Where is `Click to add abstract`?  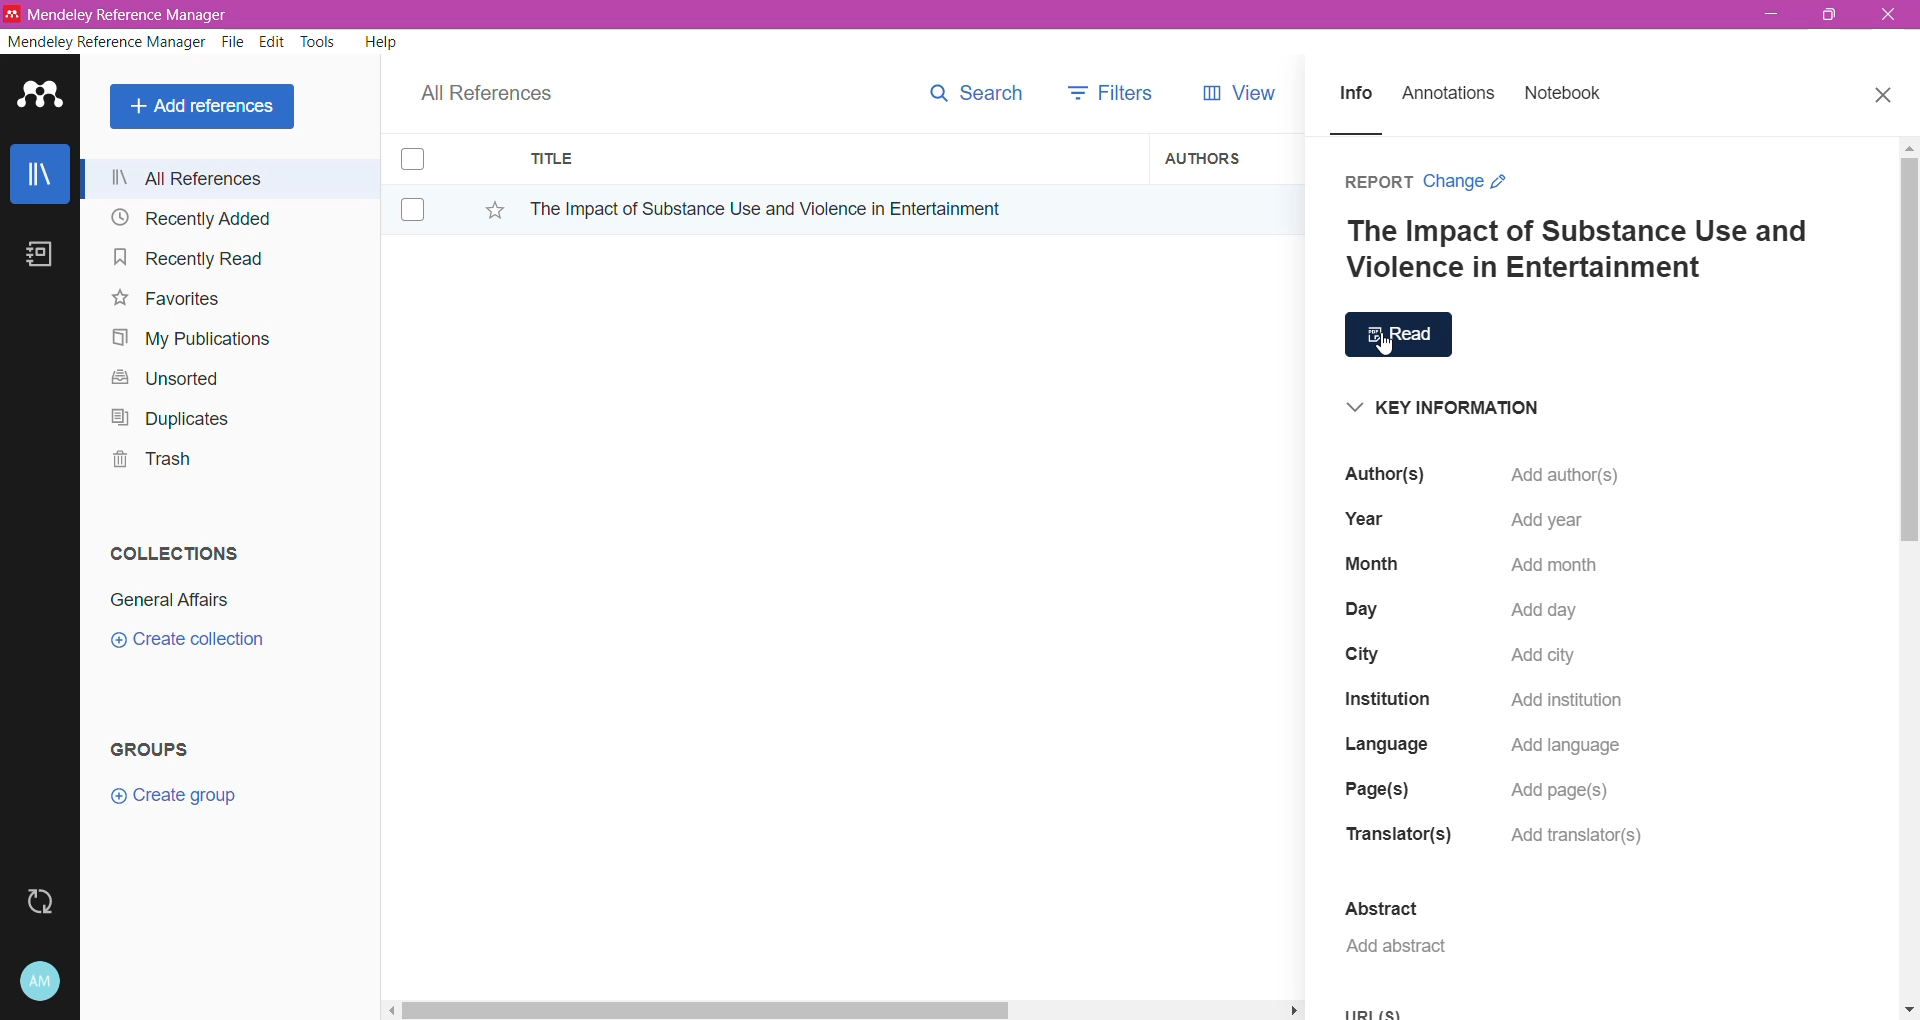 Click to add abstract is located at coordinates (1578, 472).